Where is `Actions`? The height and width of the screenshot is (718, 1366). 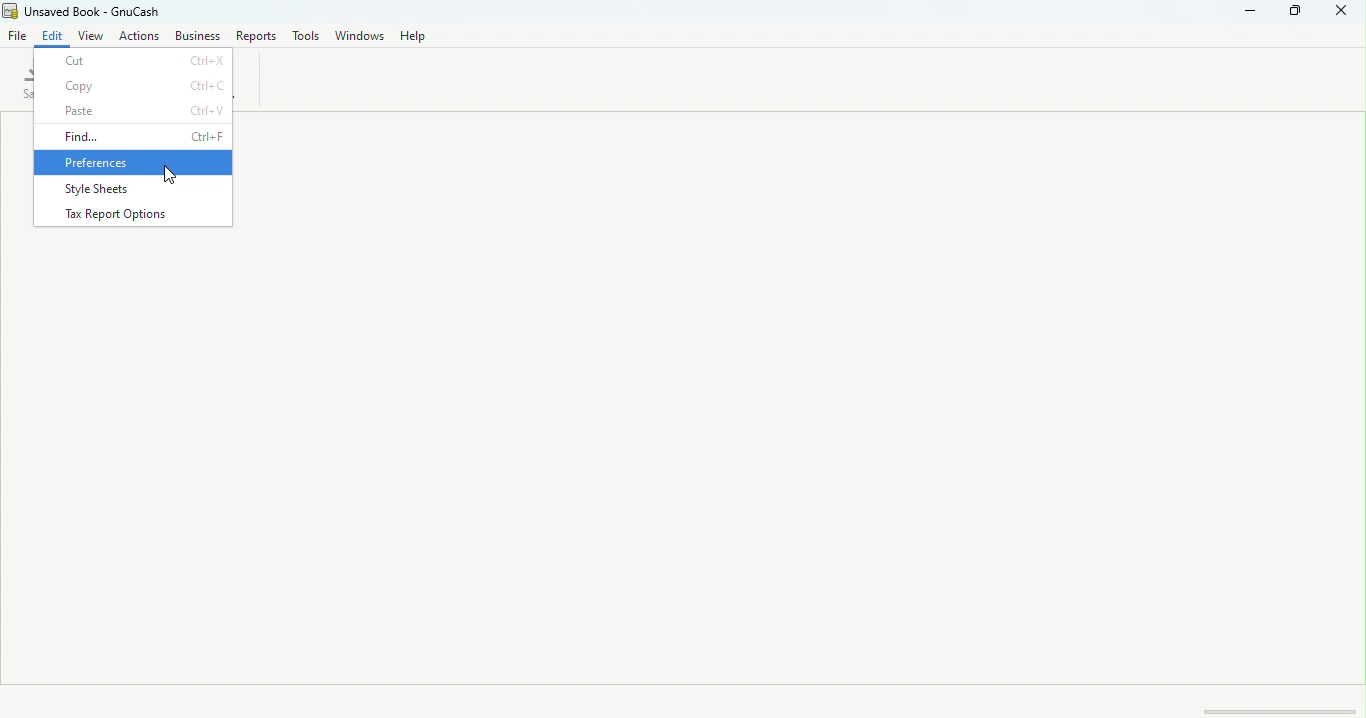 Actions is located at coordinates (143, 36).